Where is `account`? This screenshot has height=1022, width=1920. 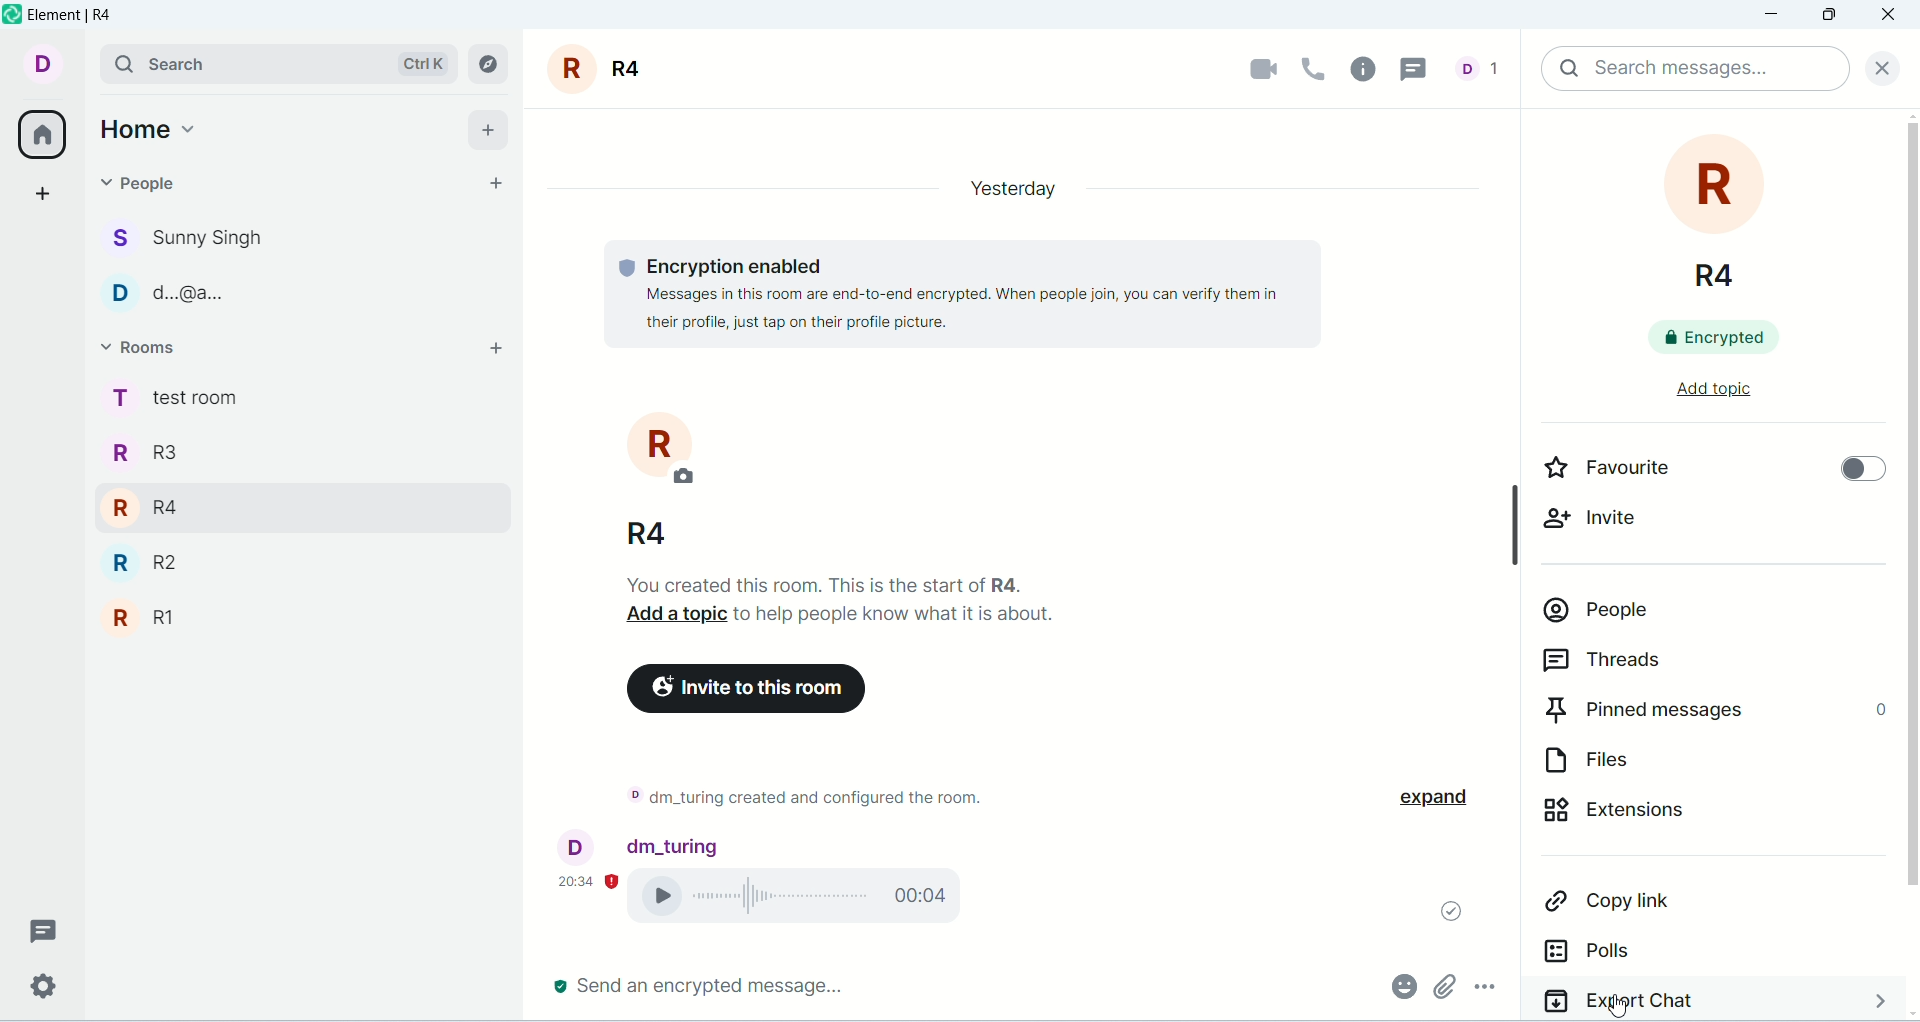
account is located at coordinates (641, 844).